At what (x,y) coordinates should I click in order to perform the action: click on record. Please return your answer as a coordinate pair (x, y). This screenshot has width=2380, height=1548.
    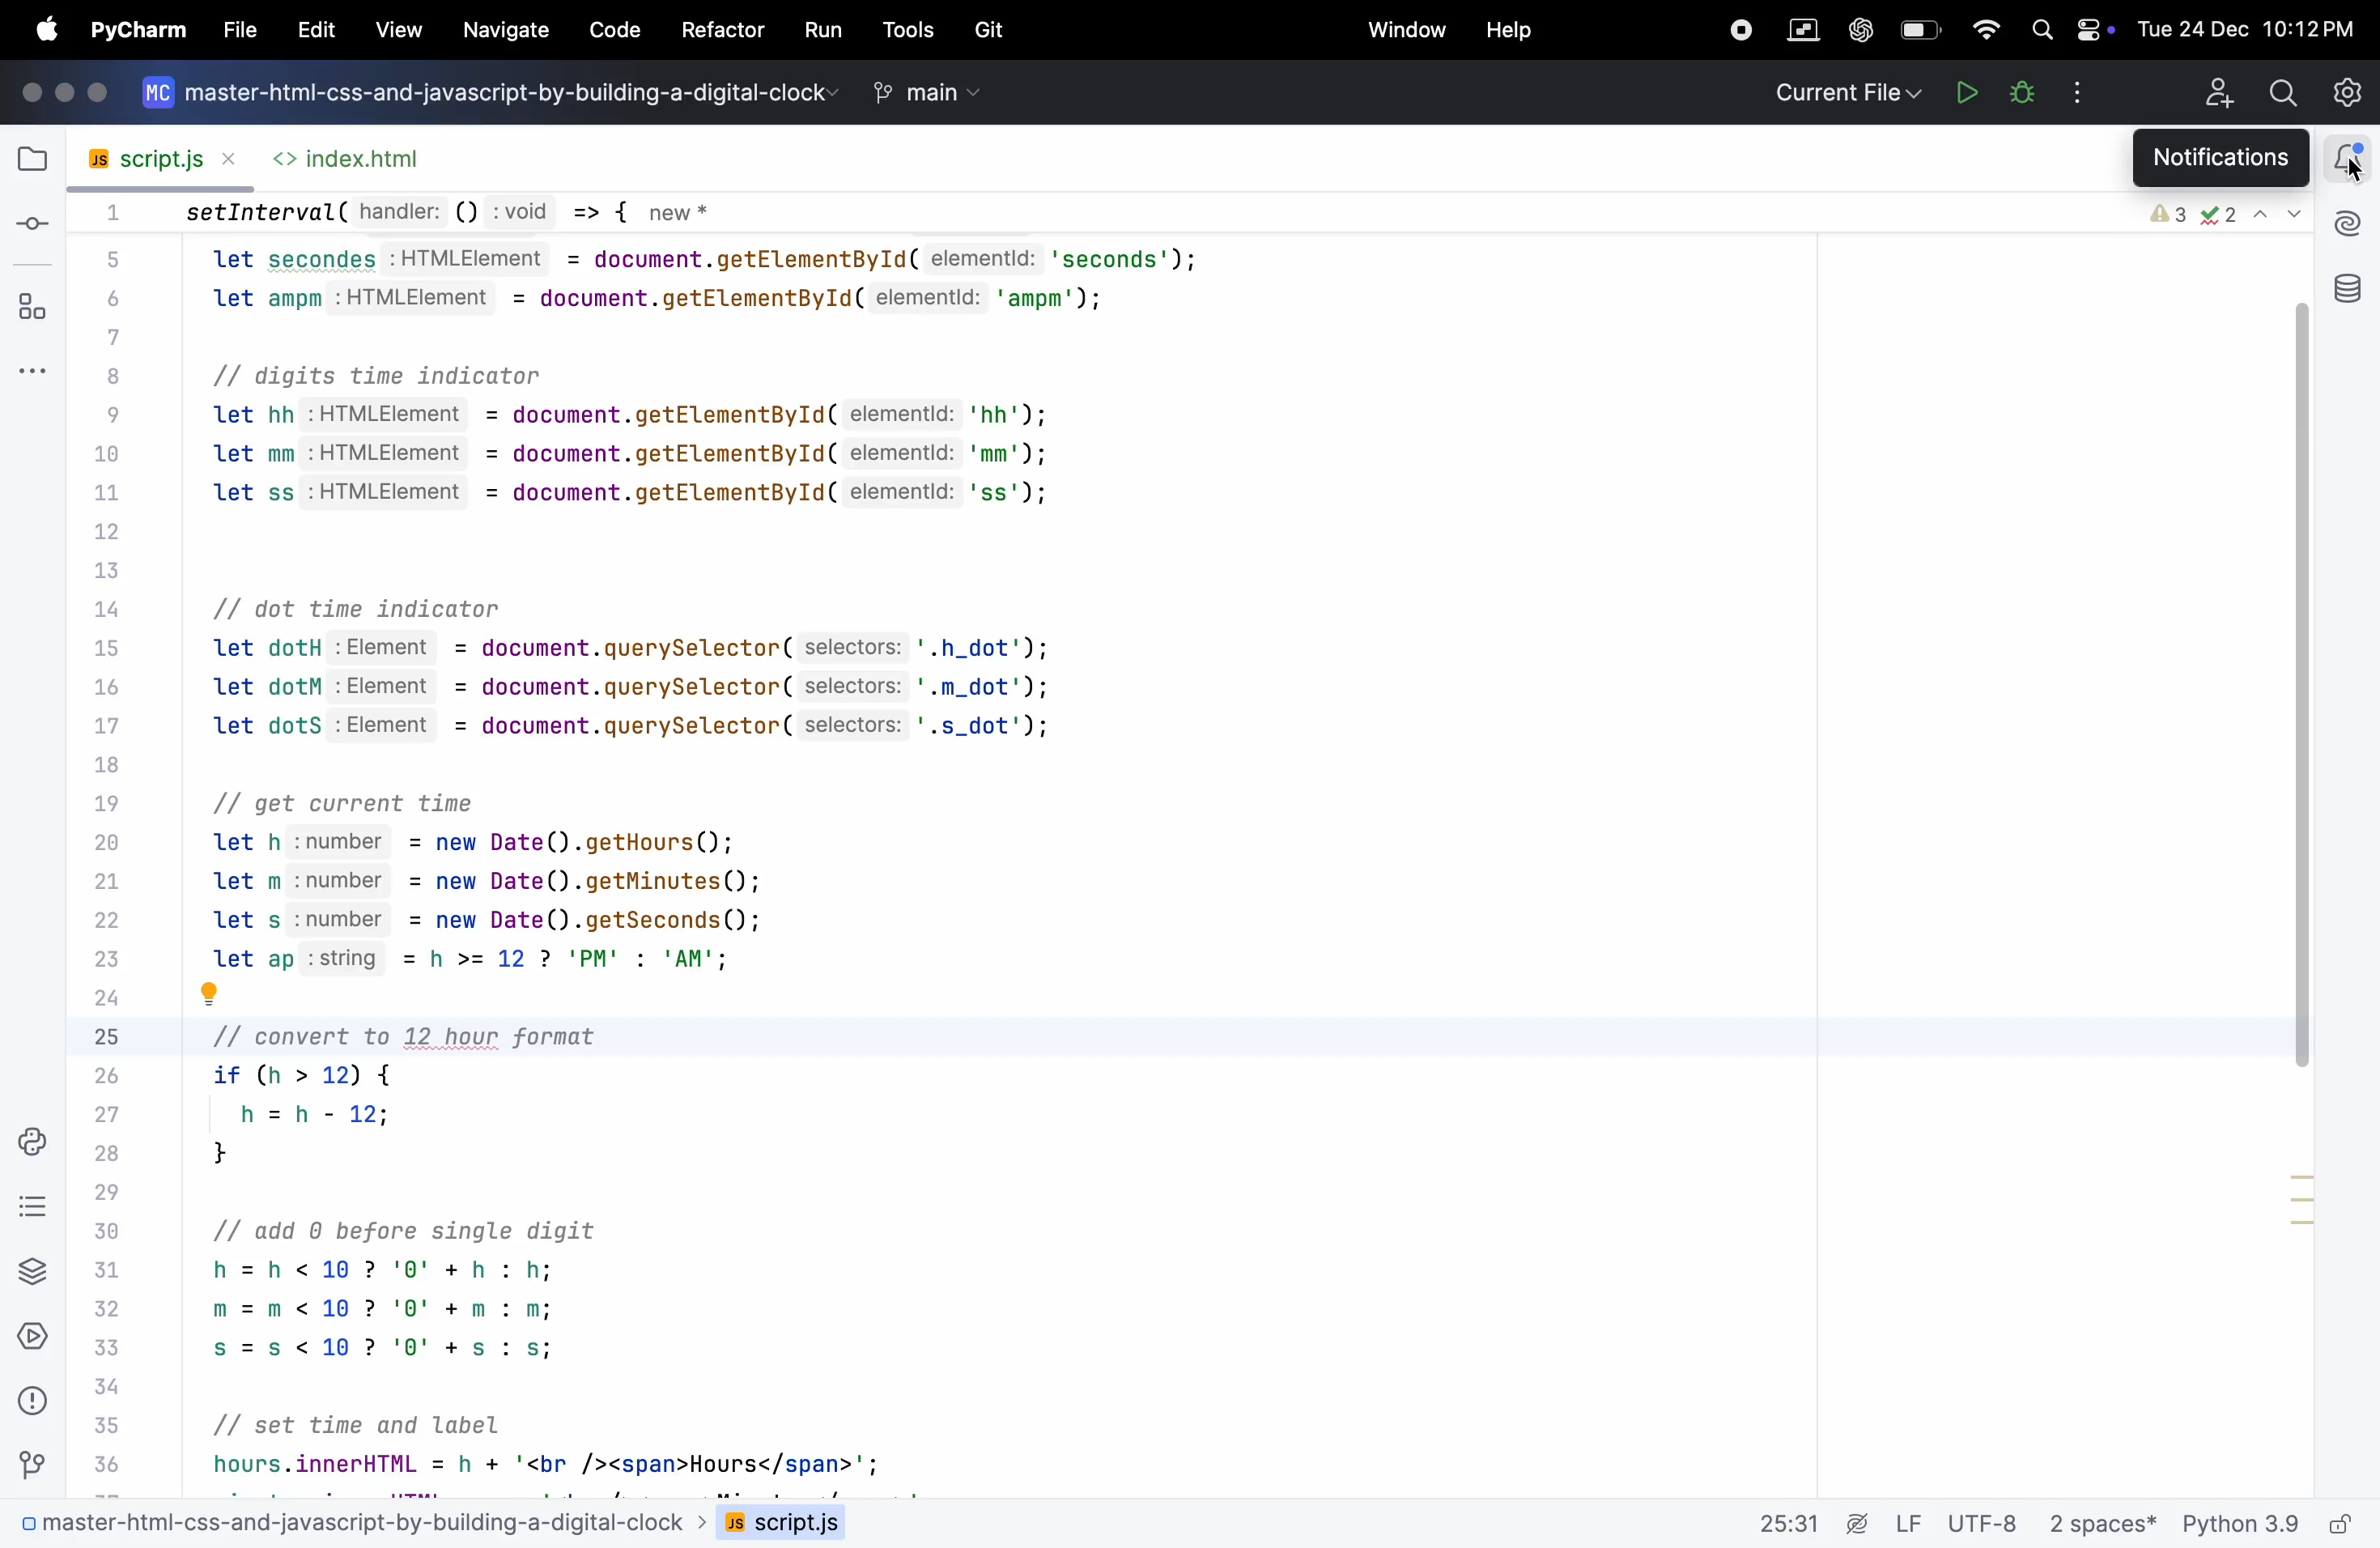
    Looking at the image, I should click on (1737, 30).